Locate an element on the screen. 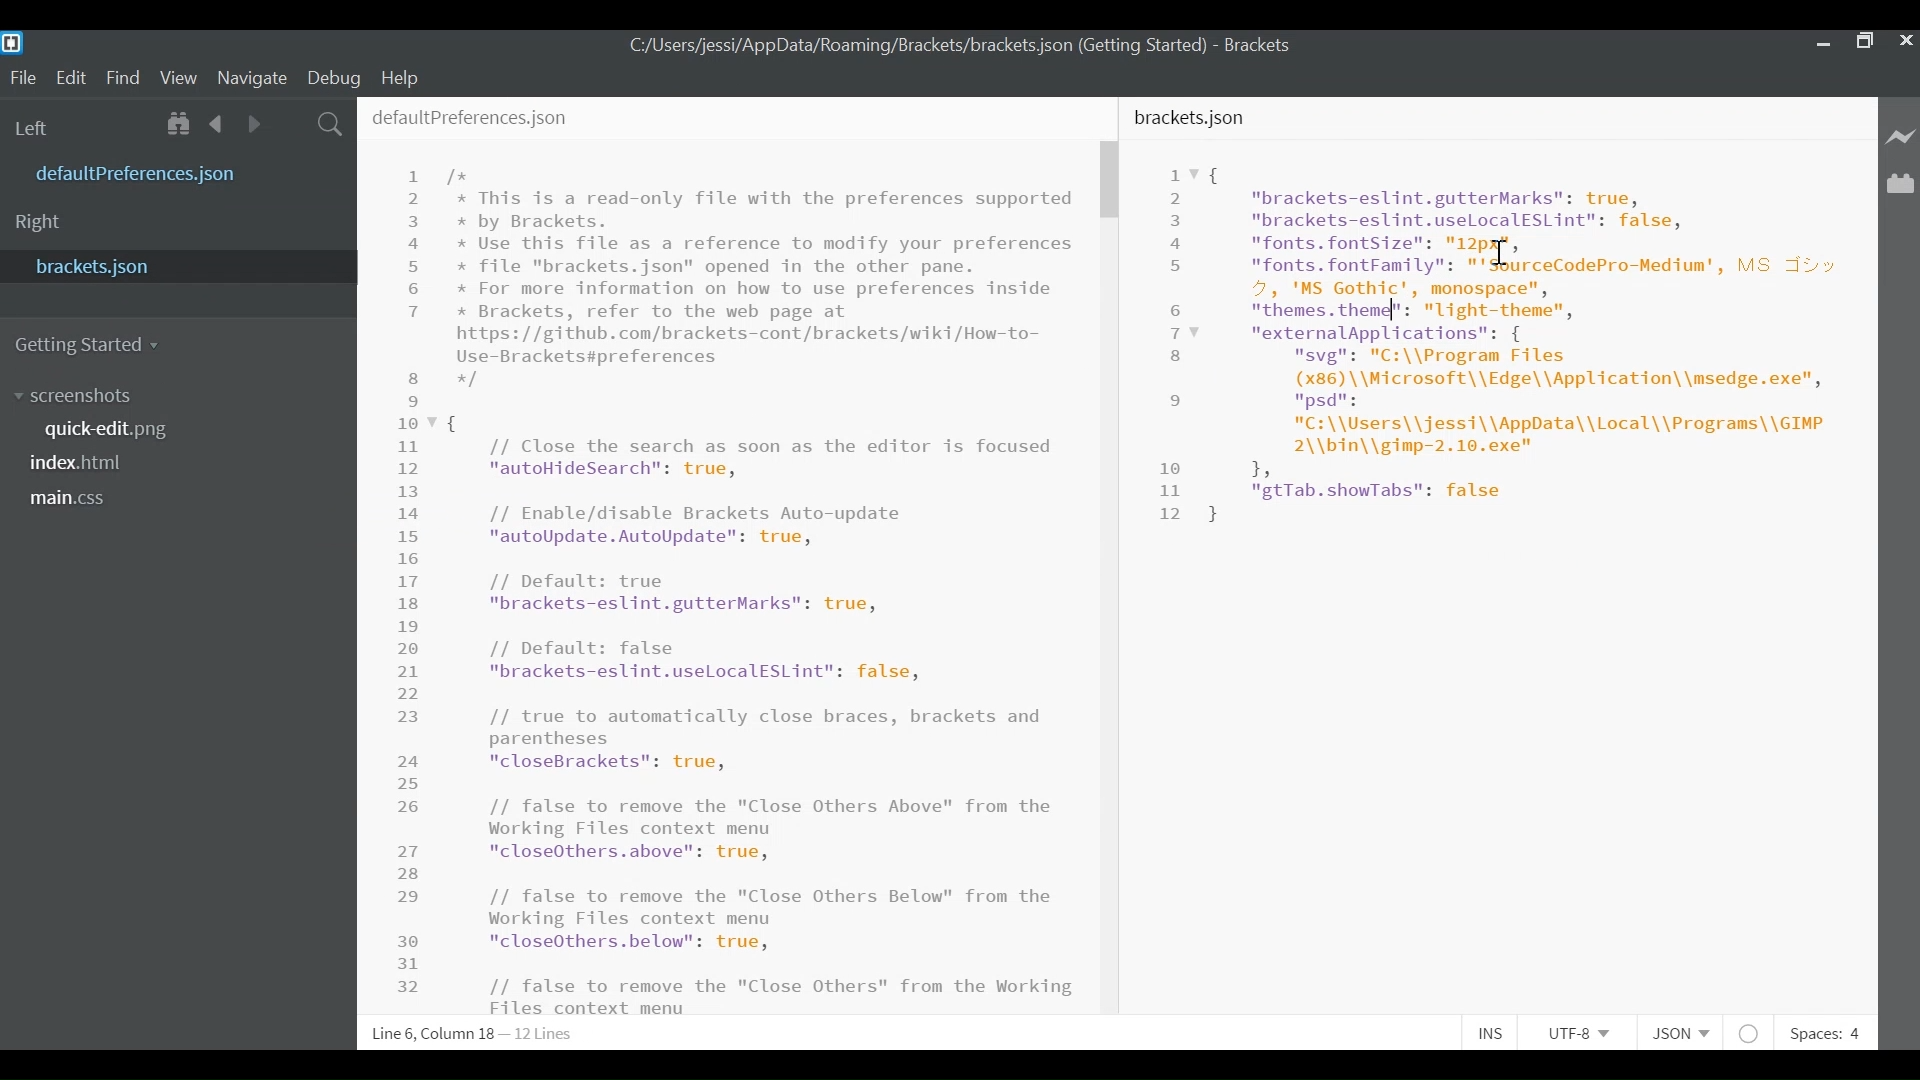 The image size is (1920, 1080). Find is located at coordinates (123, 79).